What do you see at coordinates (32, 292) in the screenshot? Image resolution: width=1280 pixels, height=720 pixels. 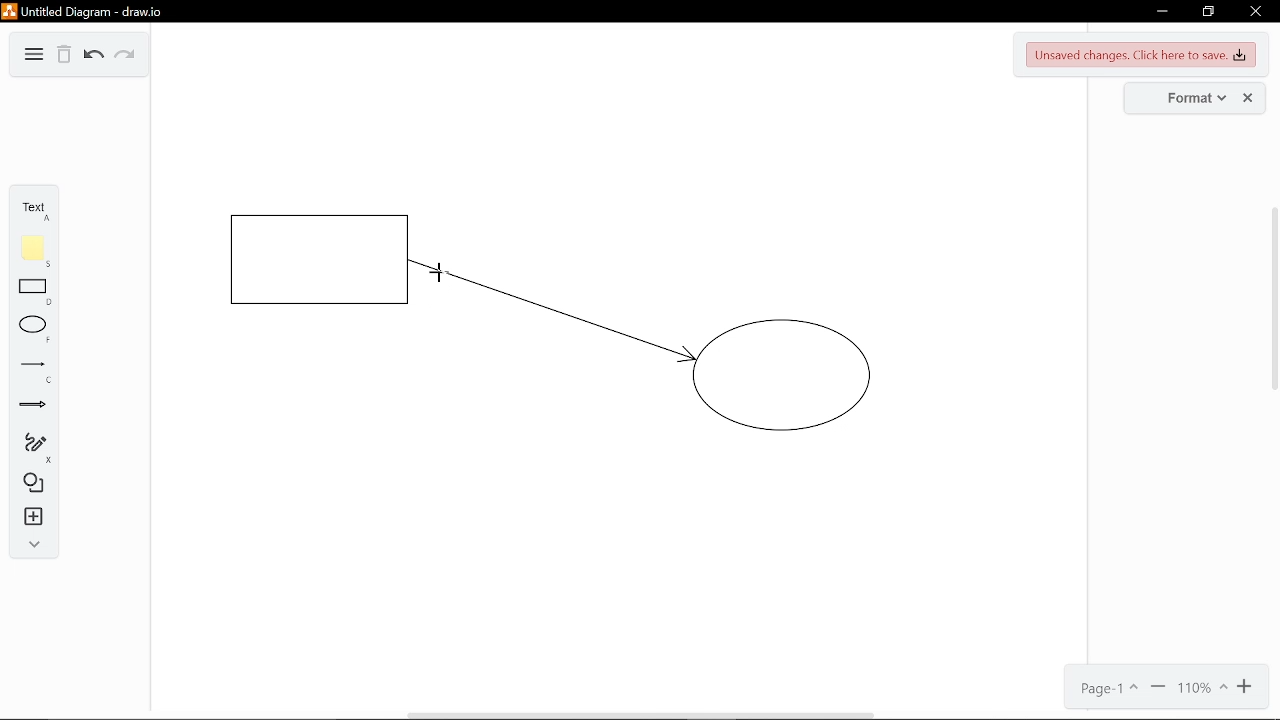 I see `Rectangle` at bounding box center [32, 292].